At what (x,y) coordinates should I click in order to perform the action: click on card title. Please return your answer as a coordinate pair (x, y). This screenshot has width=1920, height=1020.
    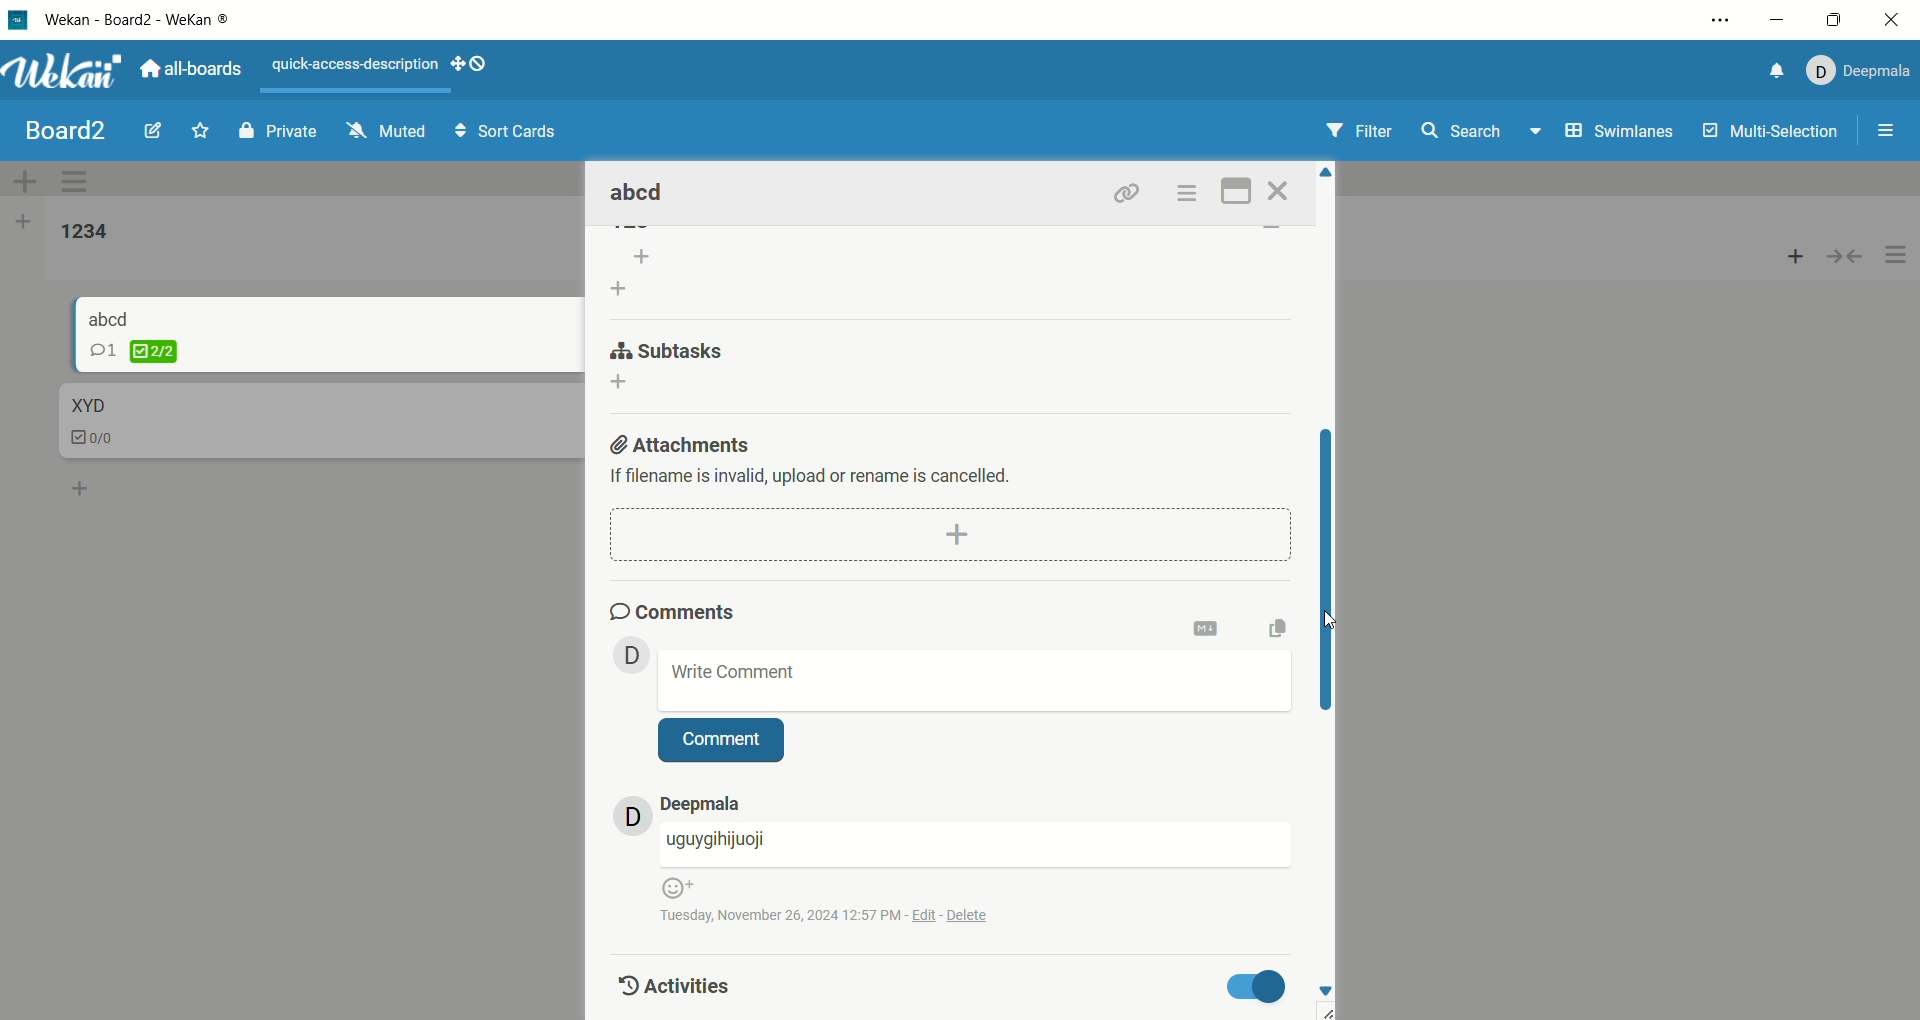
    Looking at the image, I should click on (86, 406).